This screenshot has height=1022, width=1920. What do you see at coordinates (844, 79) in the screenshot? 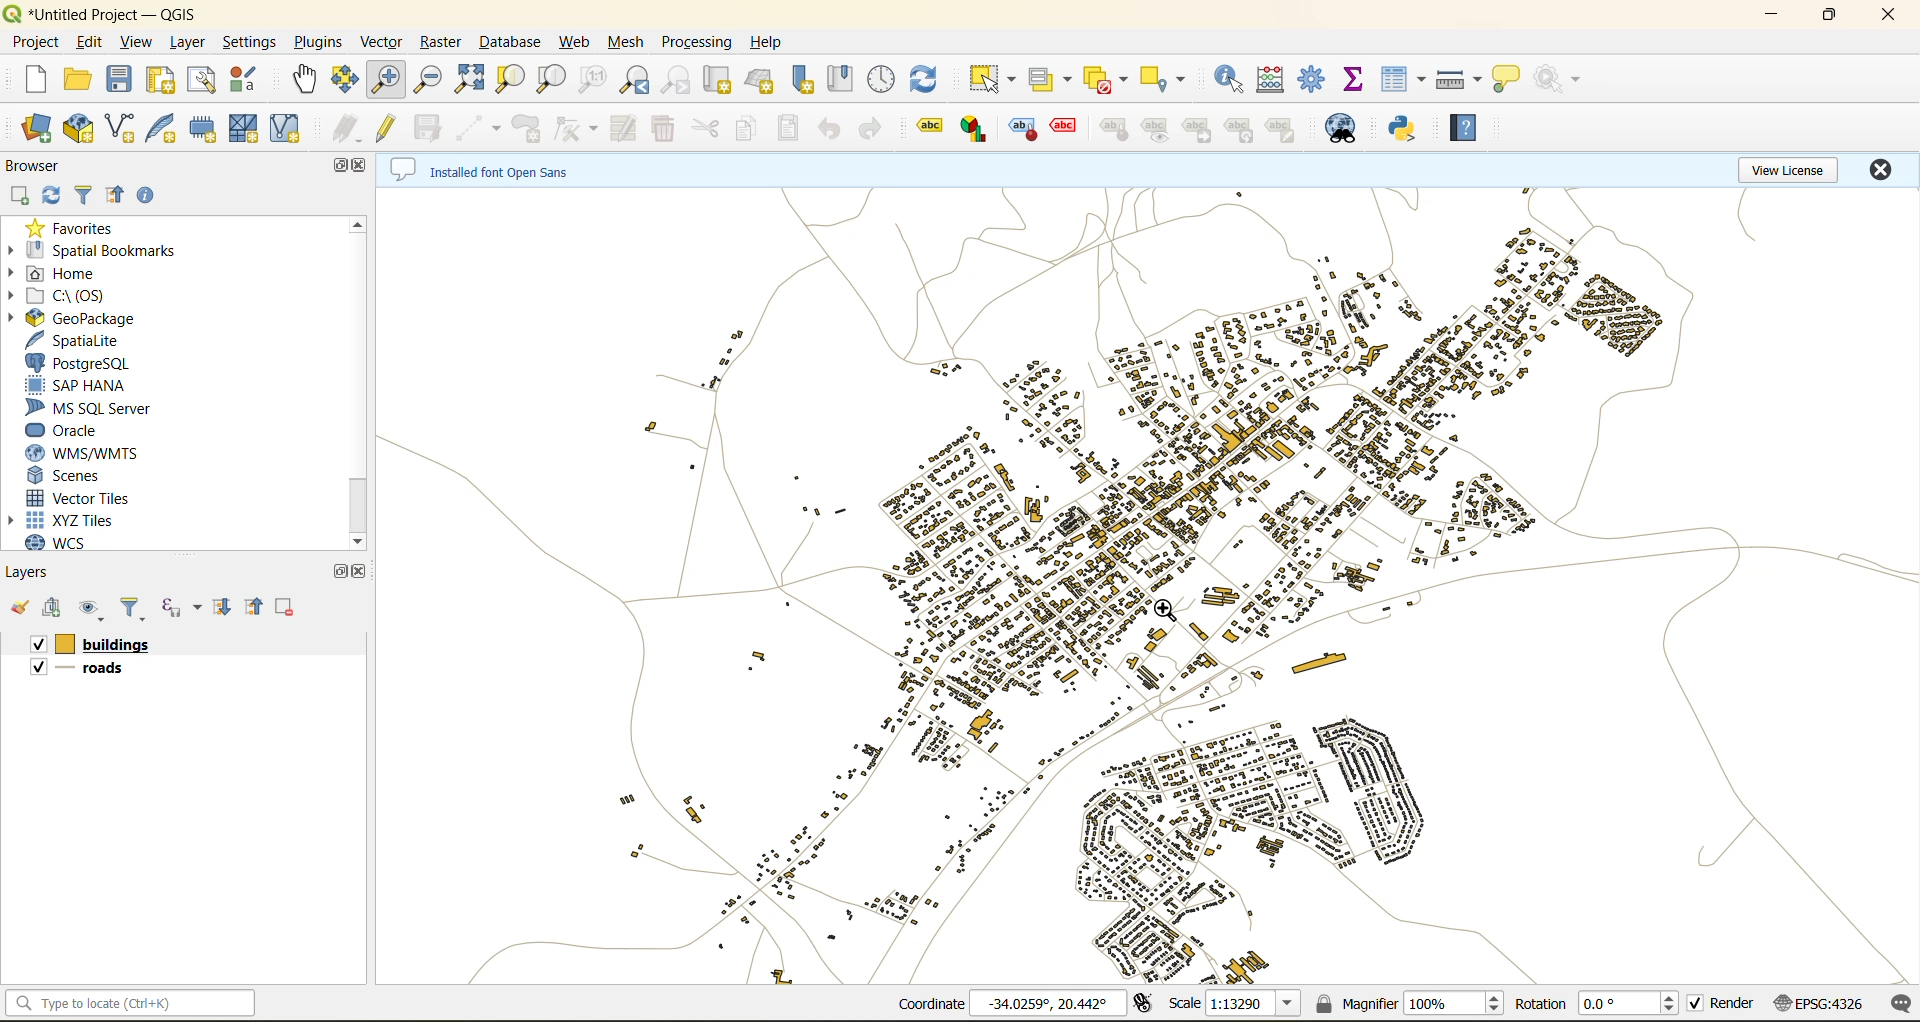
I see `show spatial bookmark` at bounding box center [844, 79].